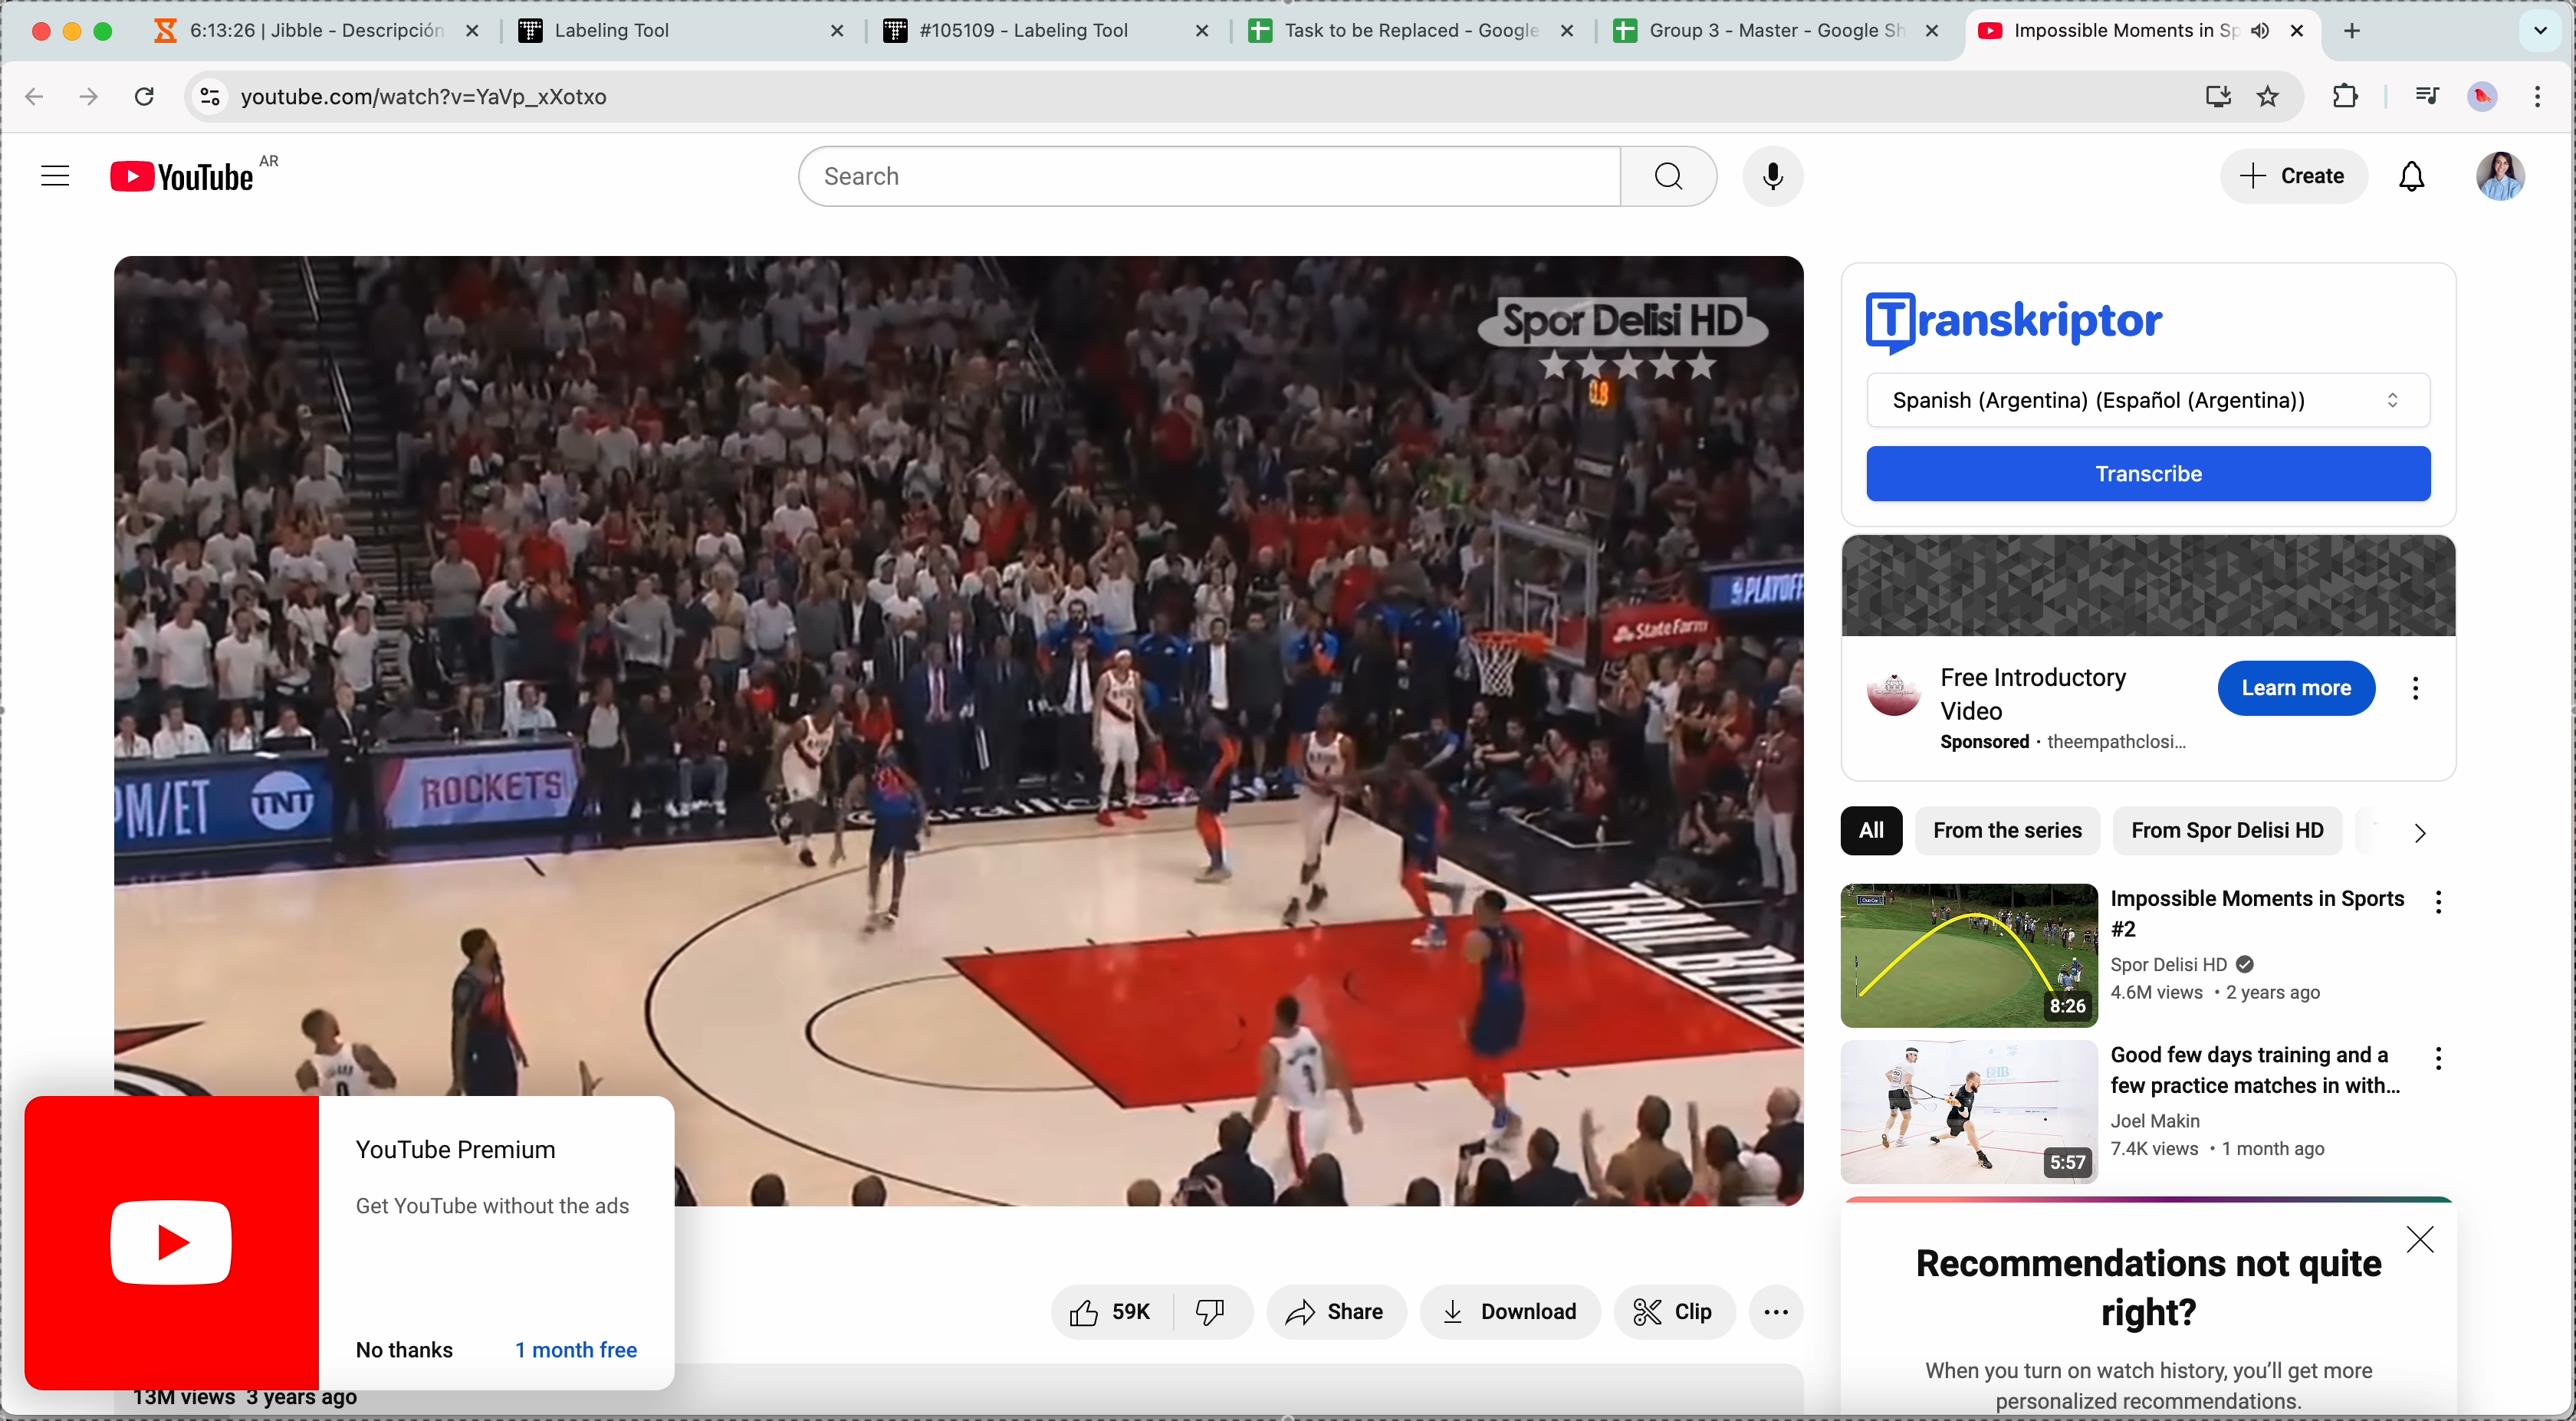 Image resolution: width=2576 pixels, height=1421 pixels. Describe the element at coordinates (143, 97) in the screenshot. I see `refresh the page` at that location.